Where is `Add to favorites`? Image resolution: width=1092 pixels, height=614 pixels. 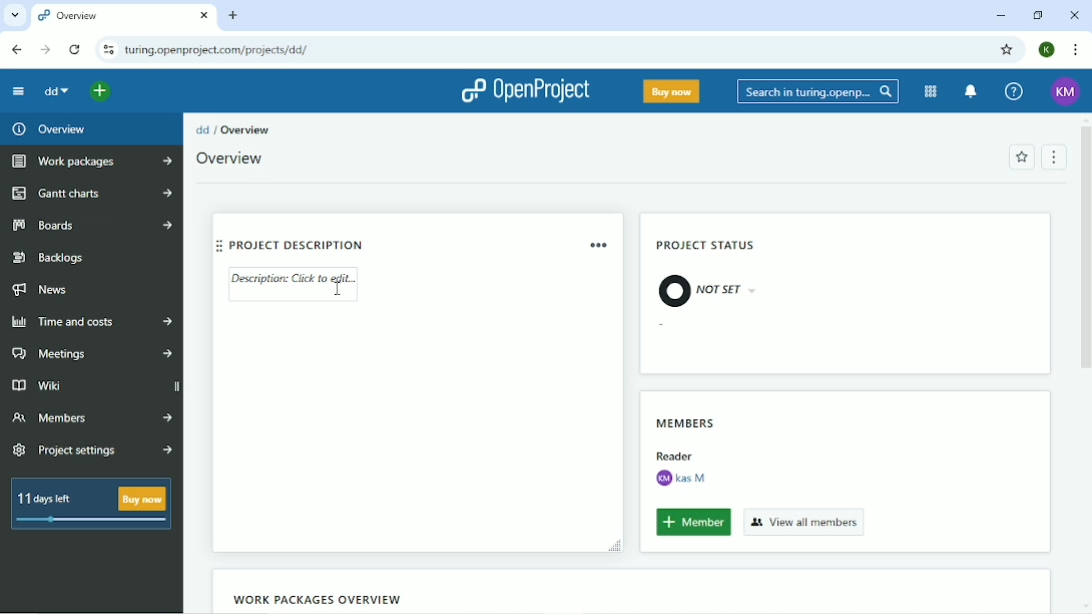 Add to favorites is located at coordinates (1021, 157).